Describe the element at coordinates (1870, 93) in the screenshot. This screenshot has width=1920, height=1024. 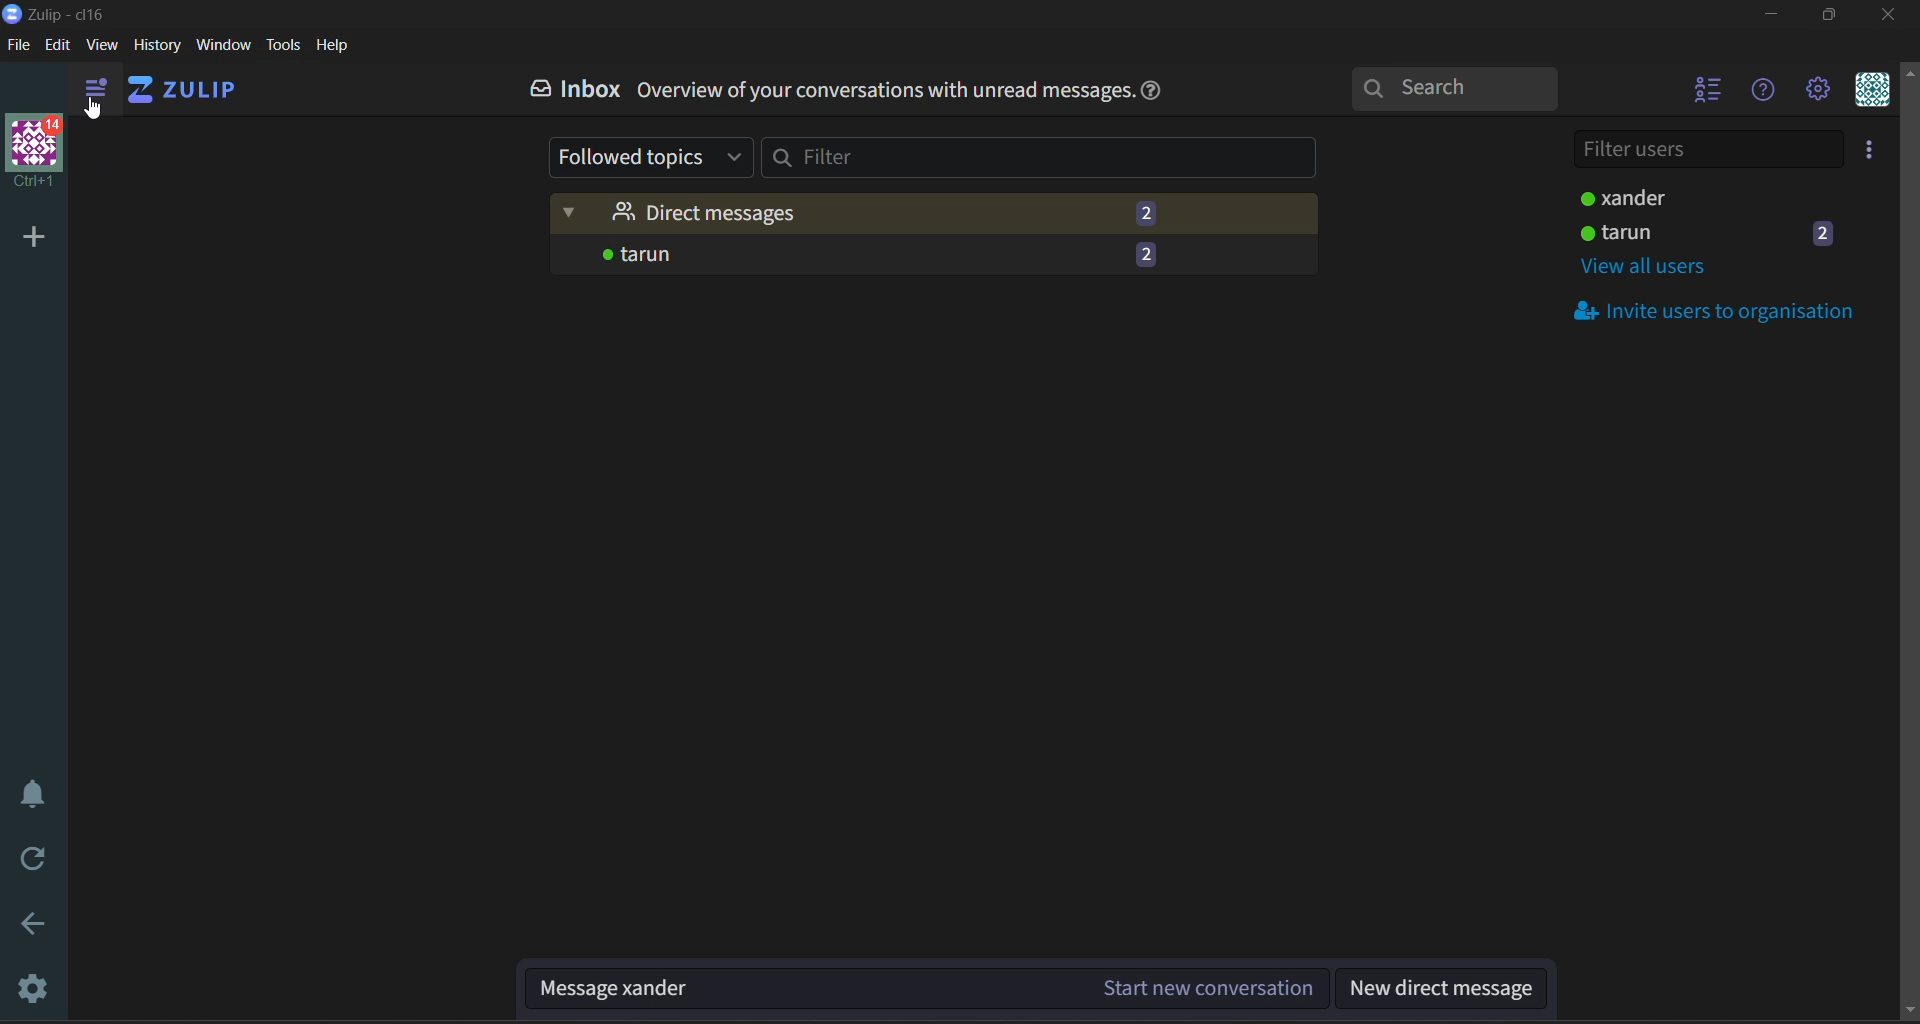
I see `personal menu` at that location.